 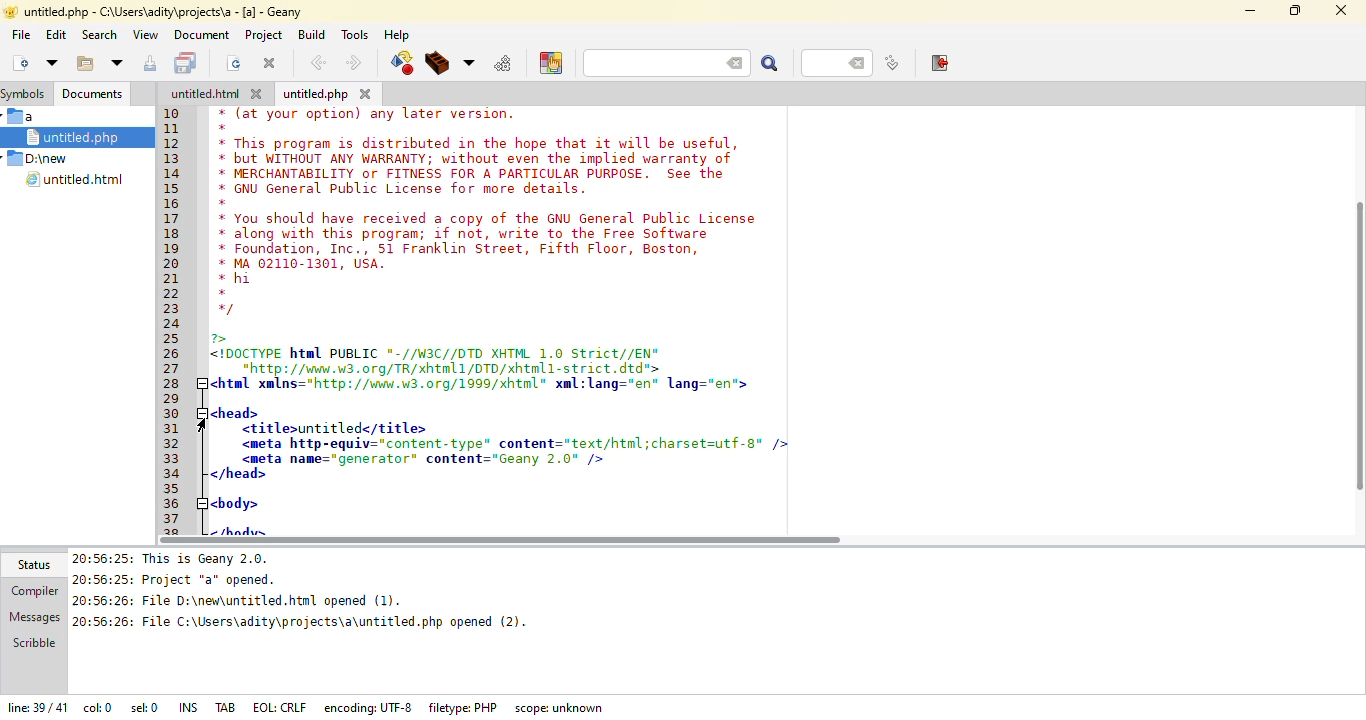 What do you see at coordinates (365, 94) in the screenshot?
I see `close` at bounding box center [365, 94].